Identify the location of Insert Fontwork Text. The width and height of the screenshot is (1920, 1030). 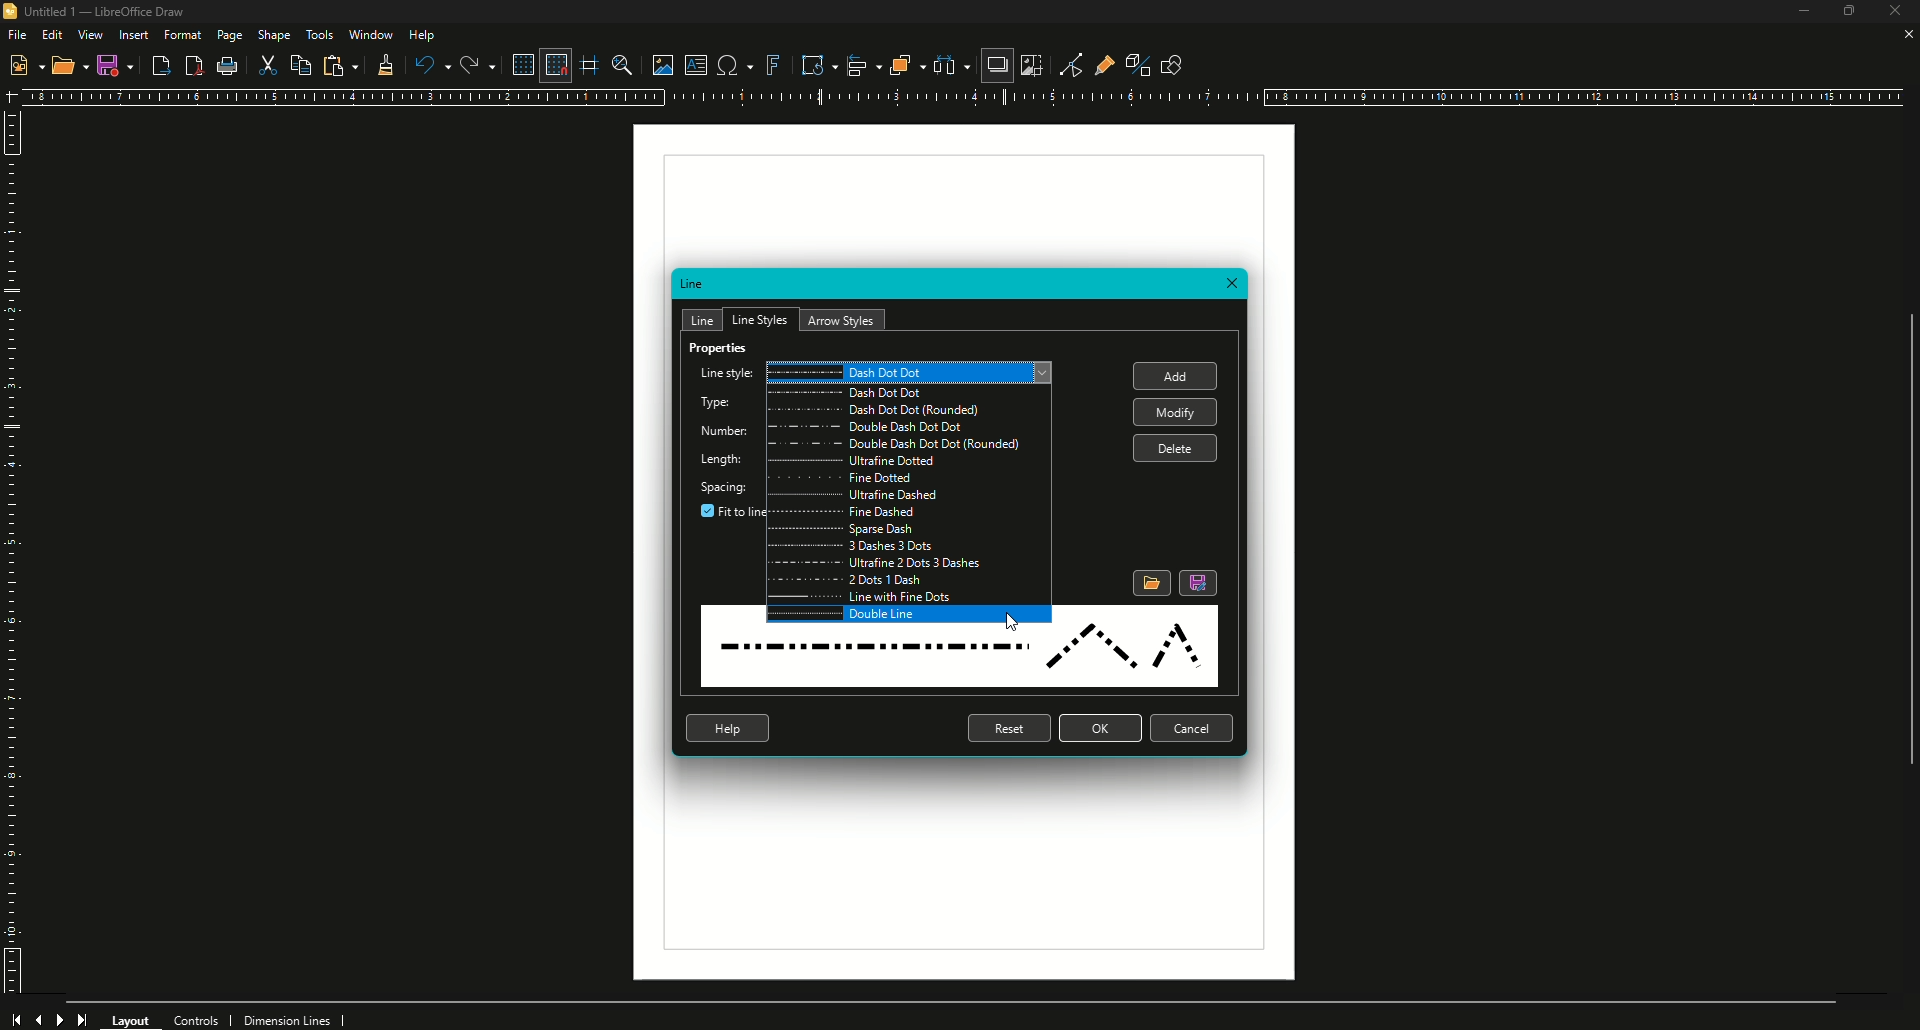
(772, 65).